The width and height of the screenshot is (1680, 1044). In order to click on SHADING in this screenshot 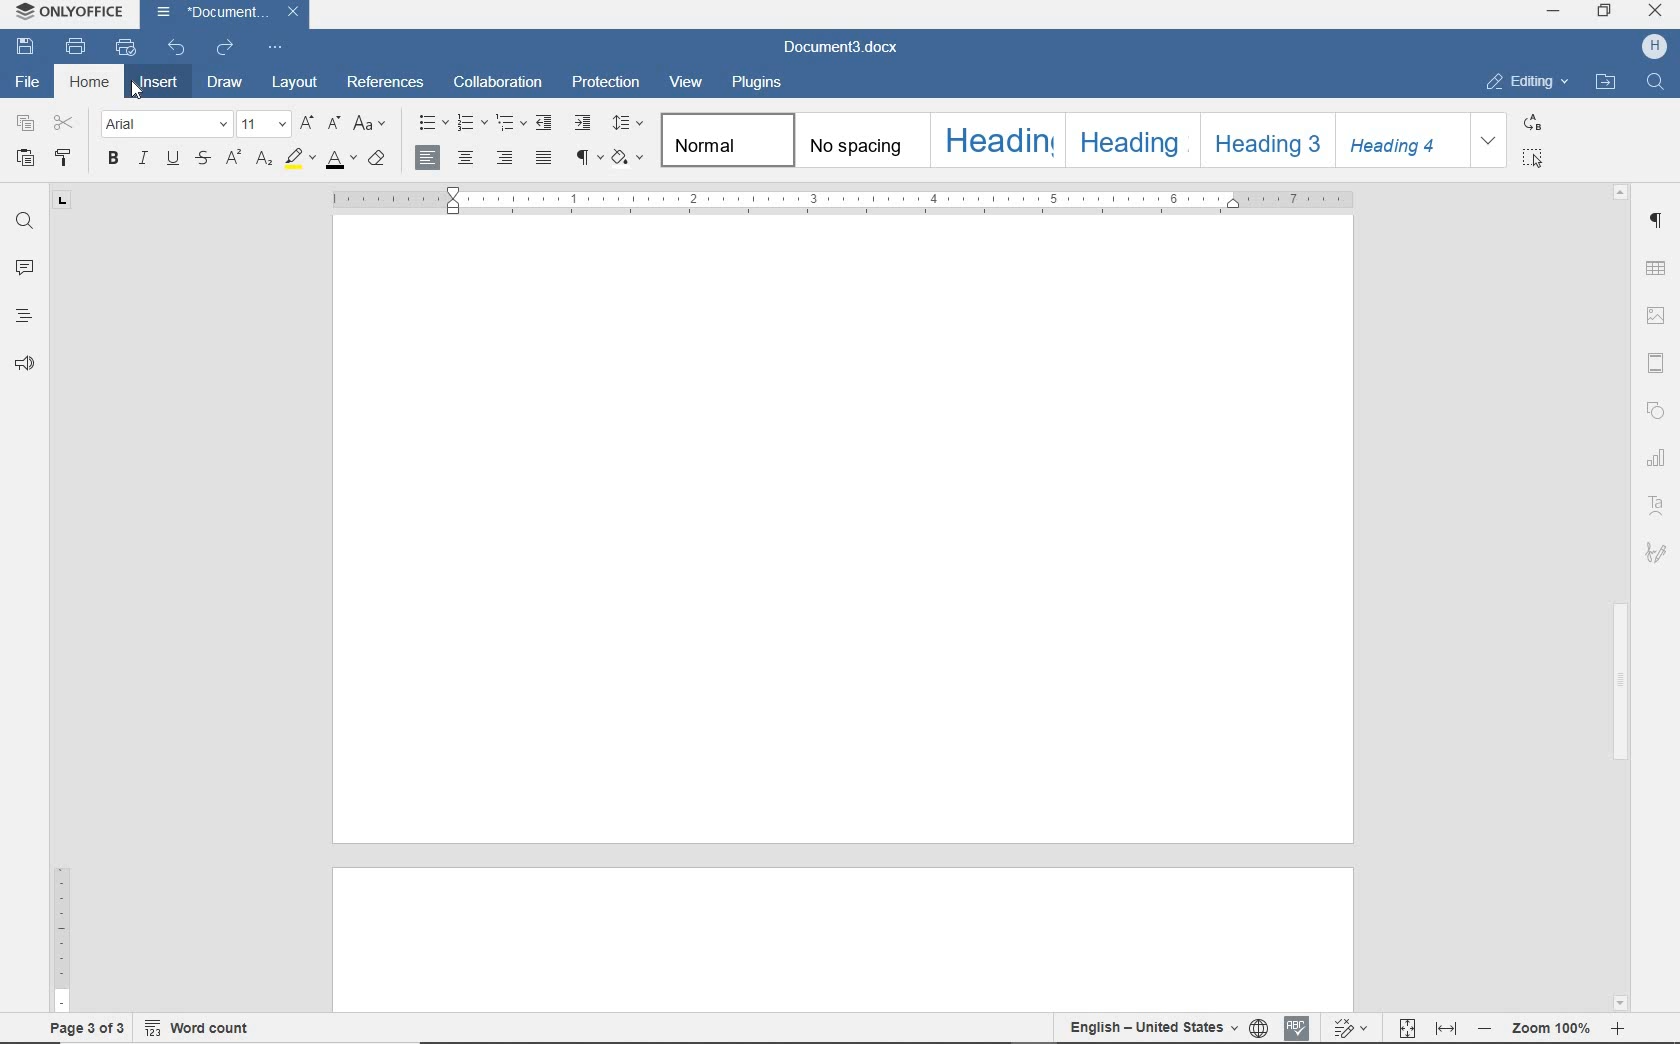, I will do `click(625, 155)`.